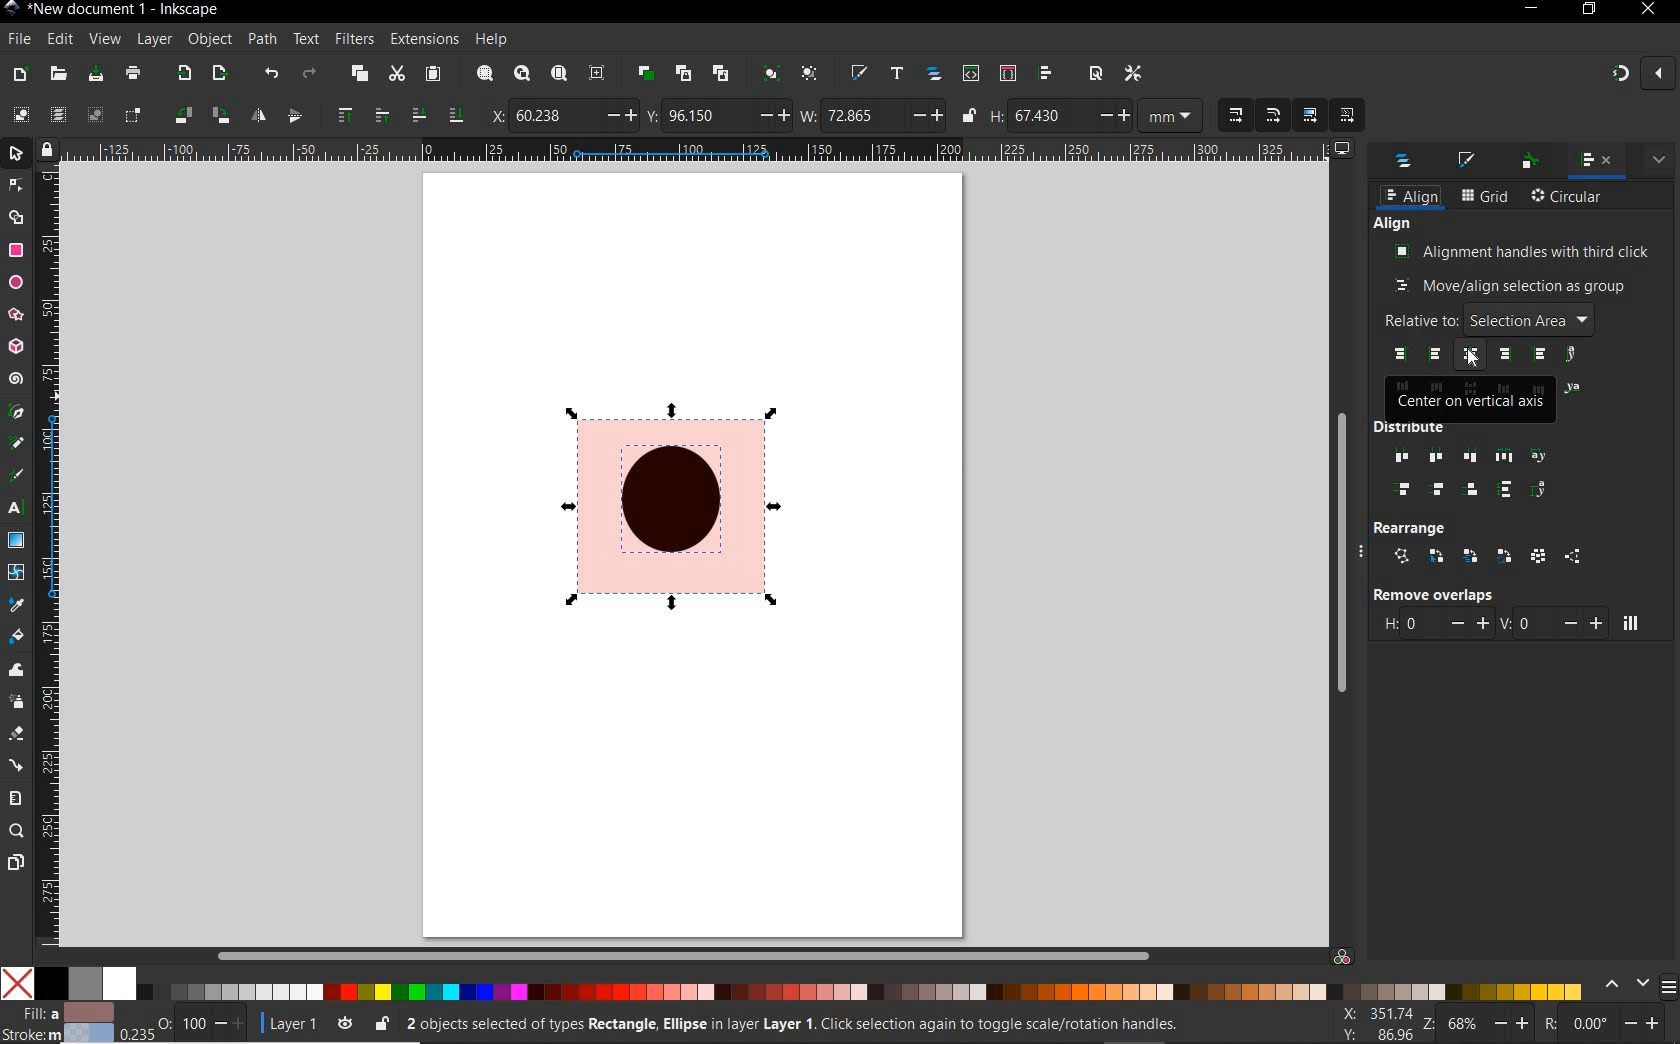  I want to click on EXCHANGE IN SELECTION ORDER, so click(1437, 557).